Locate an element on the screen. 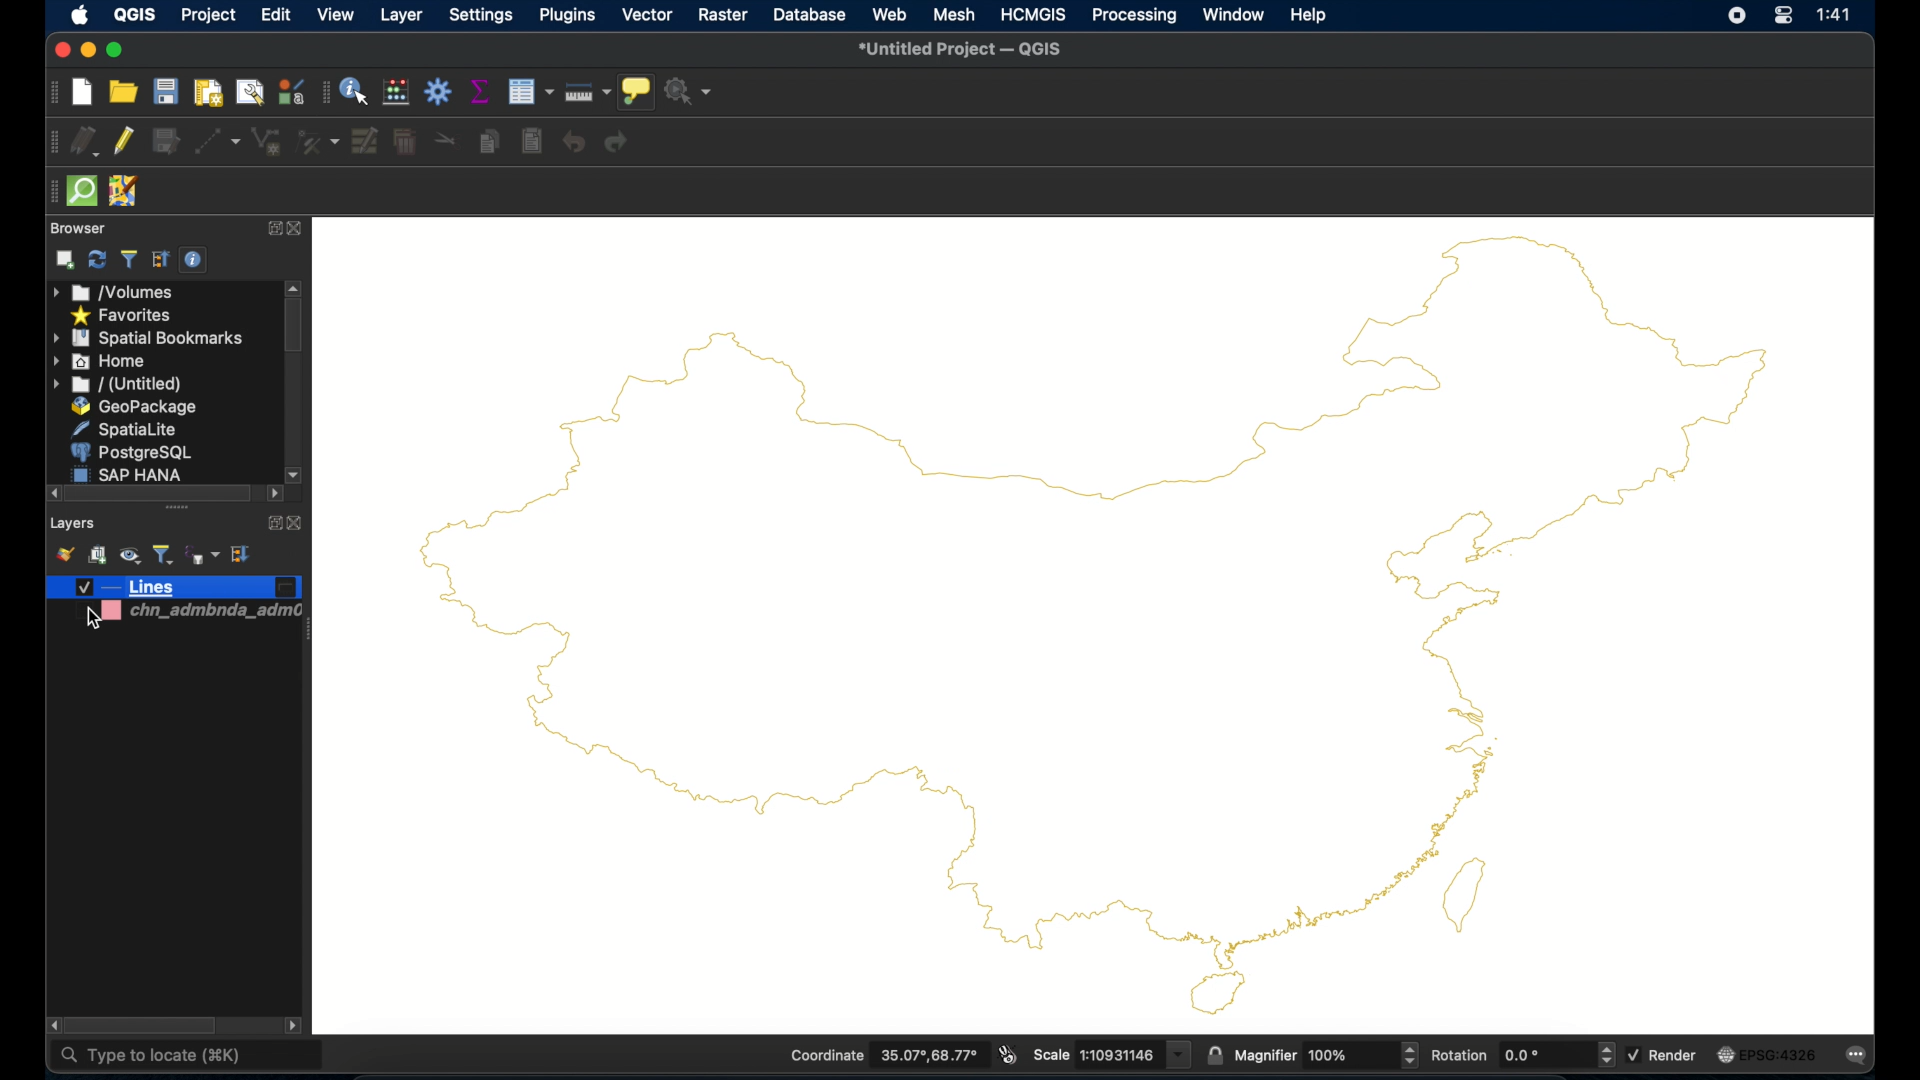 This screenshot has width=1920, height=1080. quick osm is located at coordinates (84, 192).